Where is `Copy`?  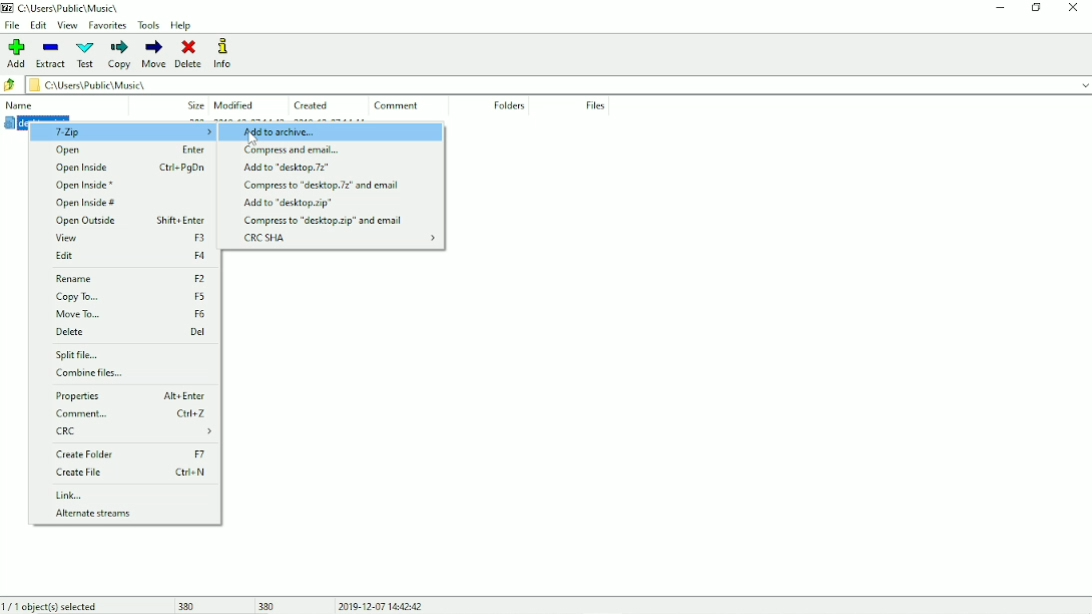
Copy is located at coordinates (121, 55).